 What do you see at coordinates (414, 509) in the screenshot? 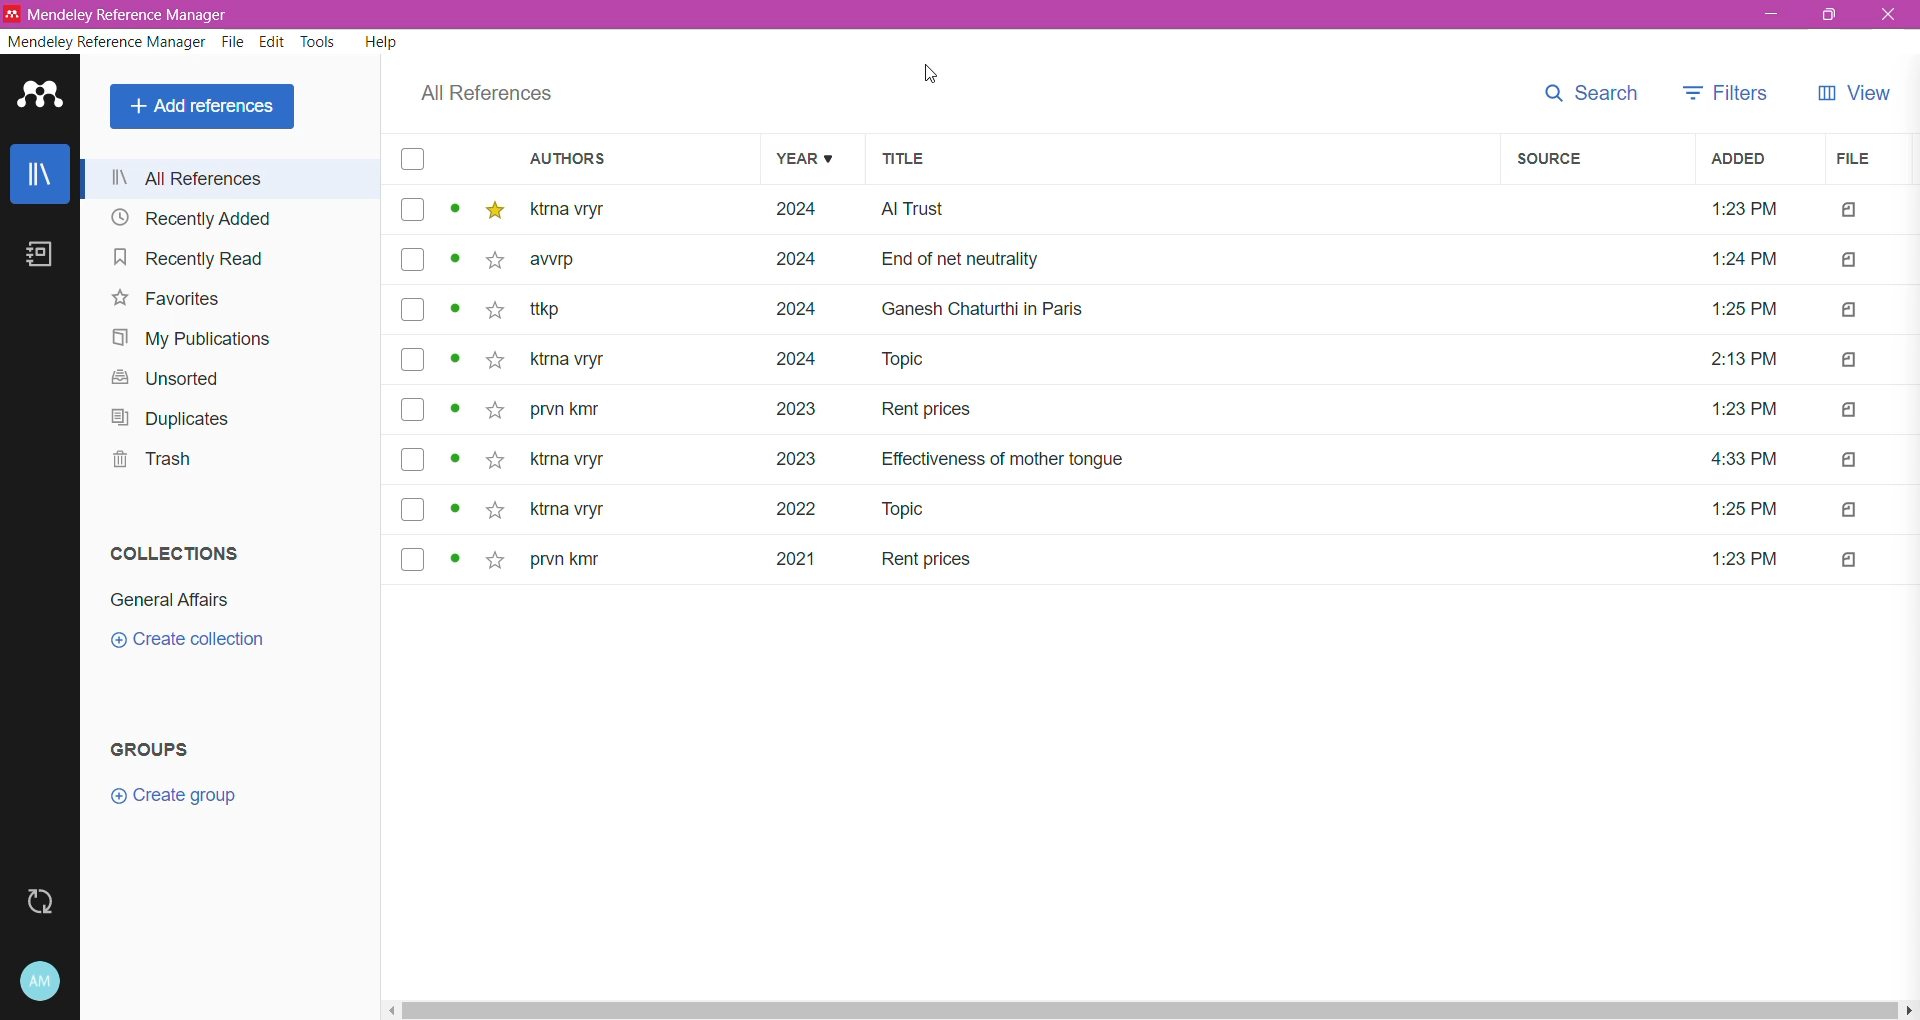
I see `select` at bounding box center [414, 509].